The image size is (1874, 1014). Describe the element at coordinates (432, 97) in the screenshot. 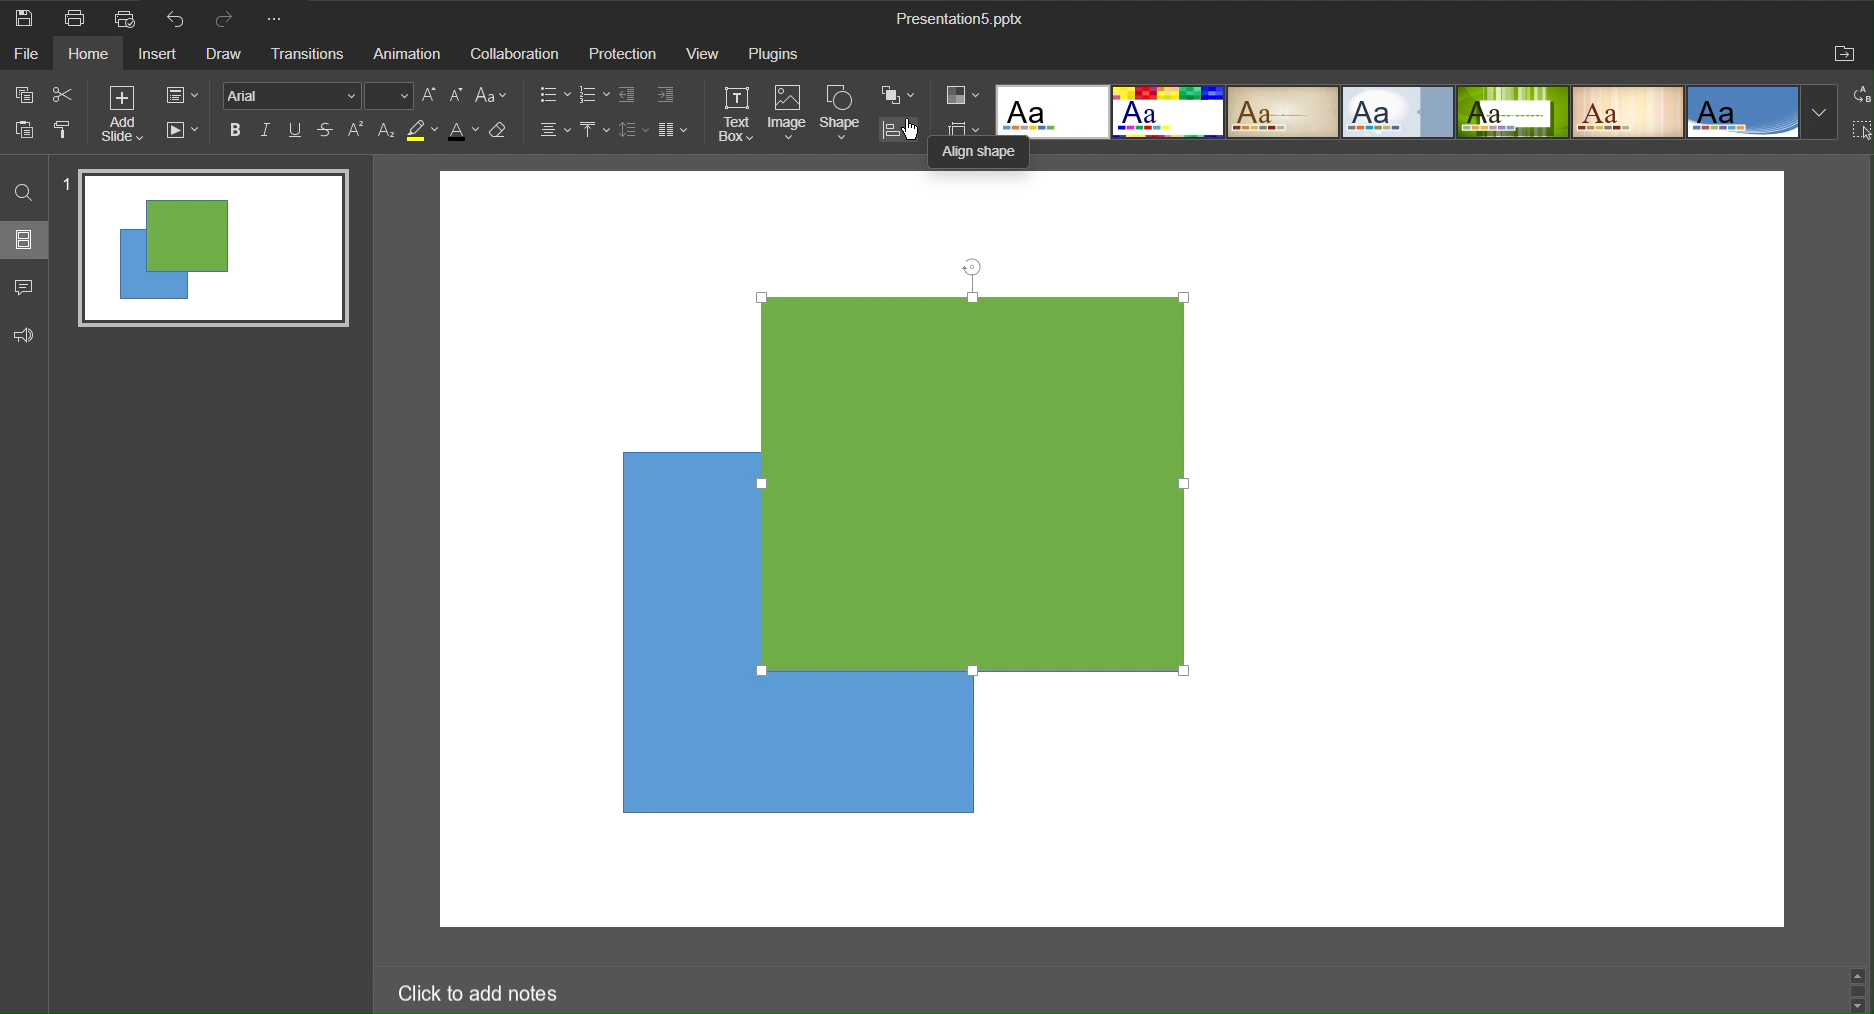

I see `decrease Font Size` at that location.